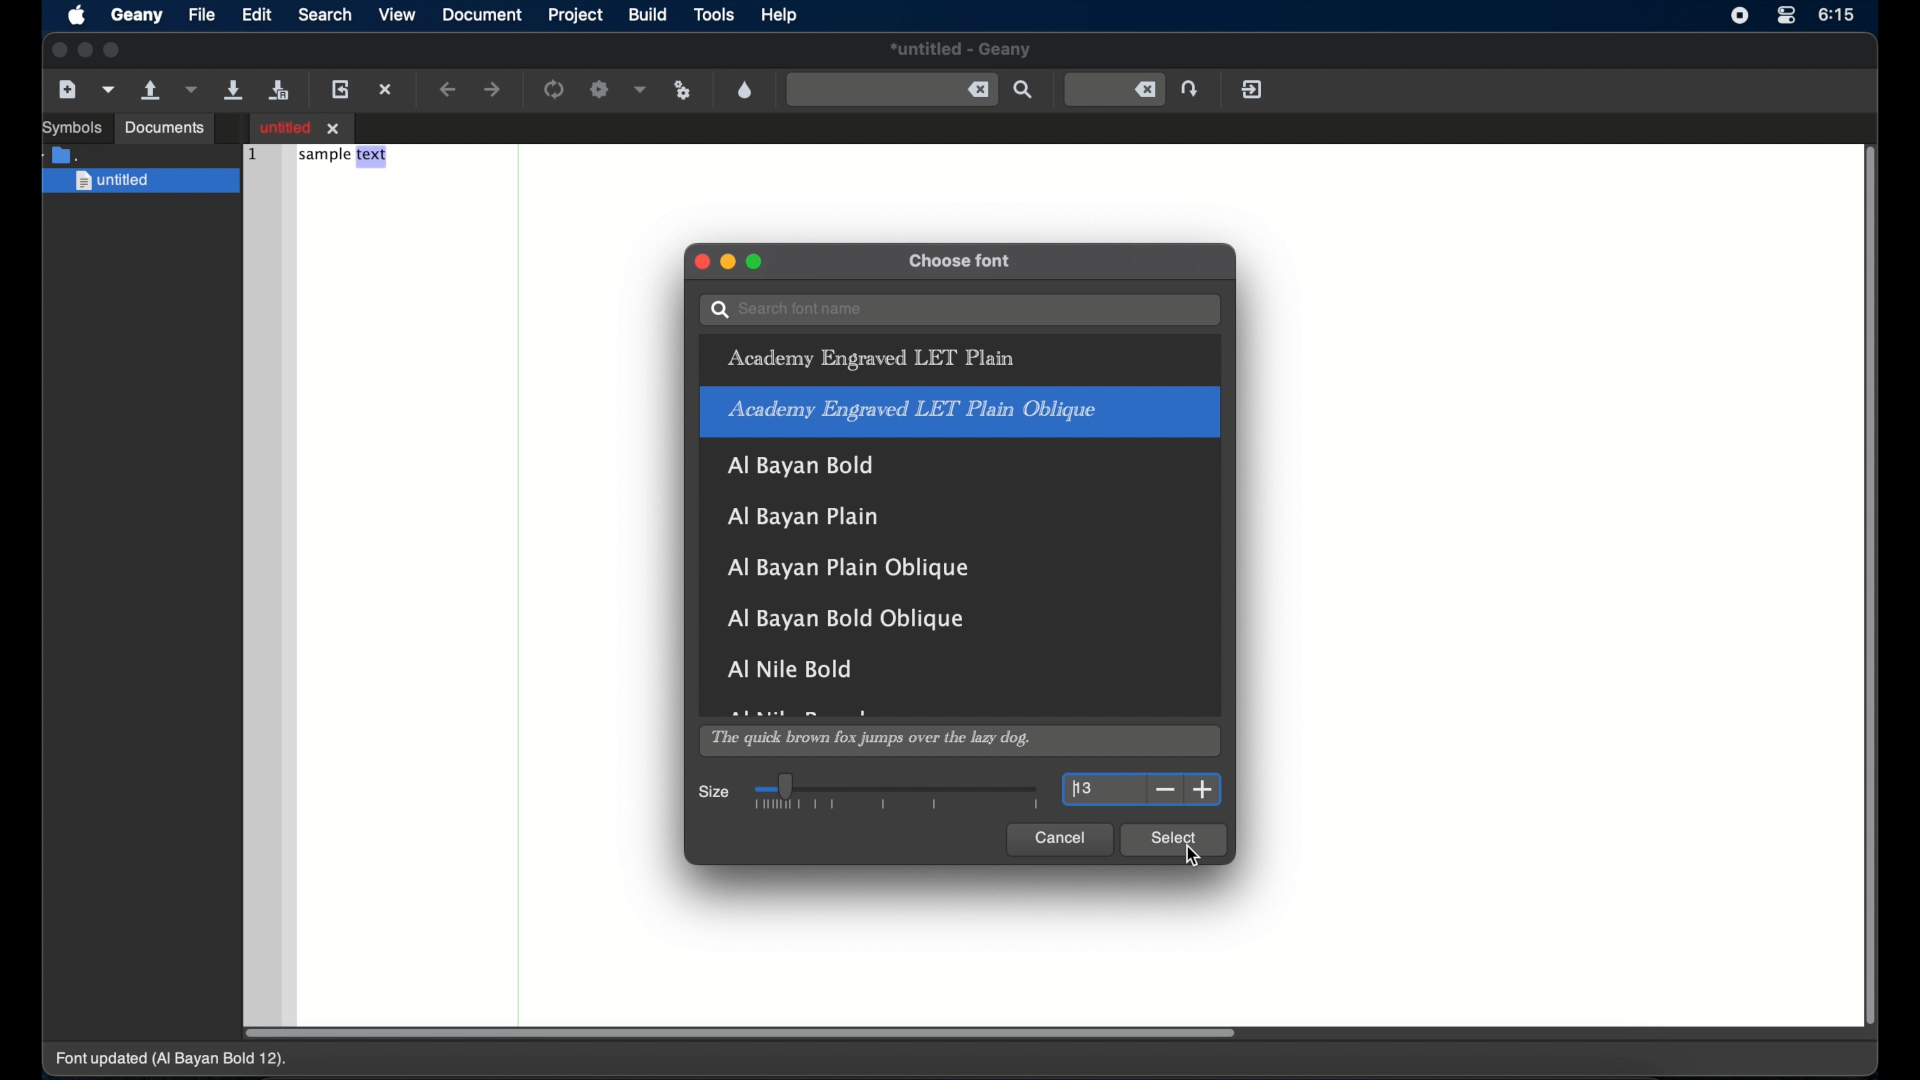 This screenshot has width=1920, height=1080. I want to click on navigate forward a location, so click(494, 89).